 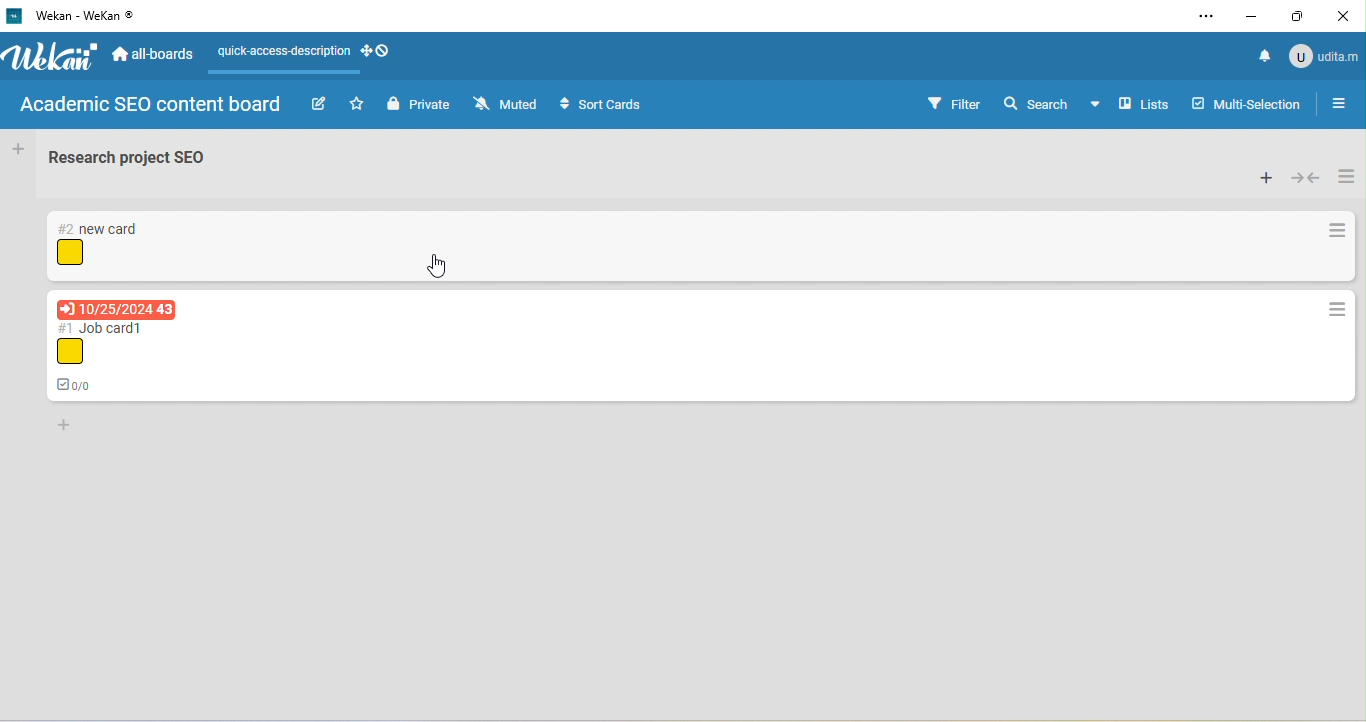 I want to click on muted, so click(x=508, y=105).